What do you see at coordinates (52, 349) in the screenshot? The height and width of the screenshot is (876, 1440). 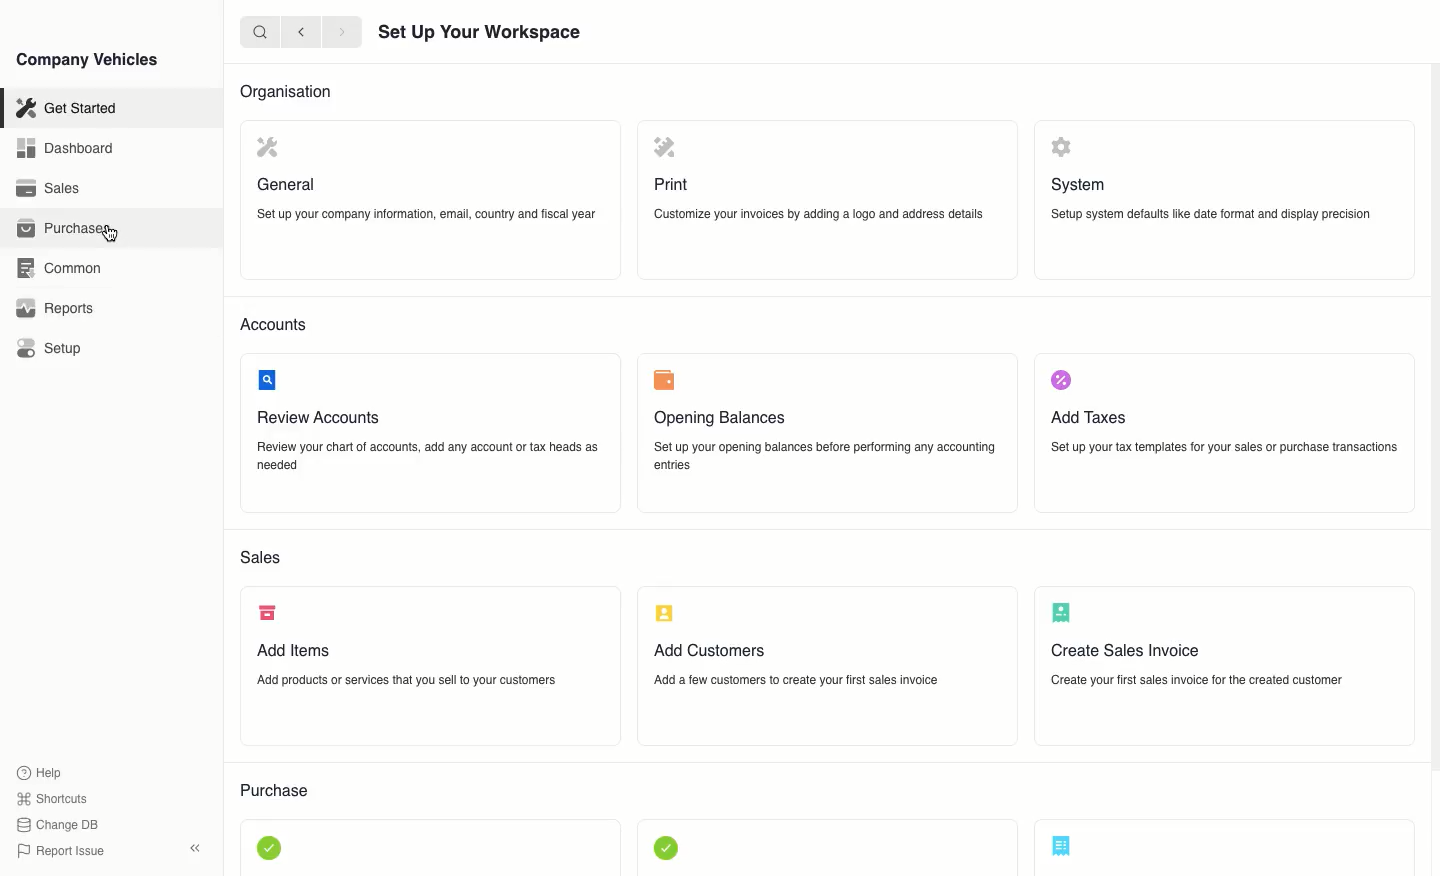 I see `Setup` at bounding box center [52, 349].